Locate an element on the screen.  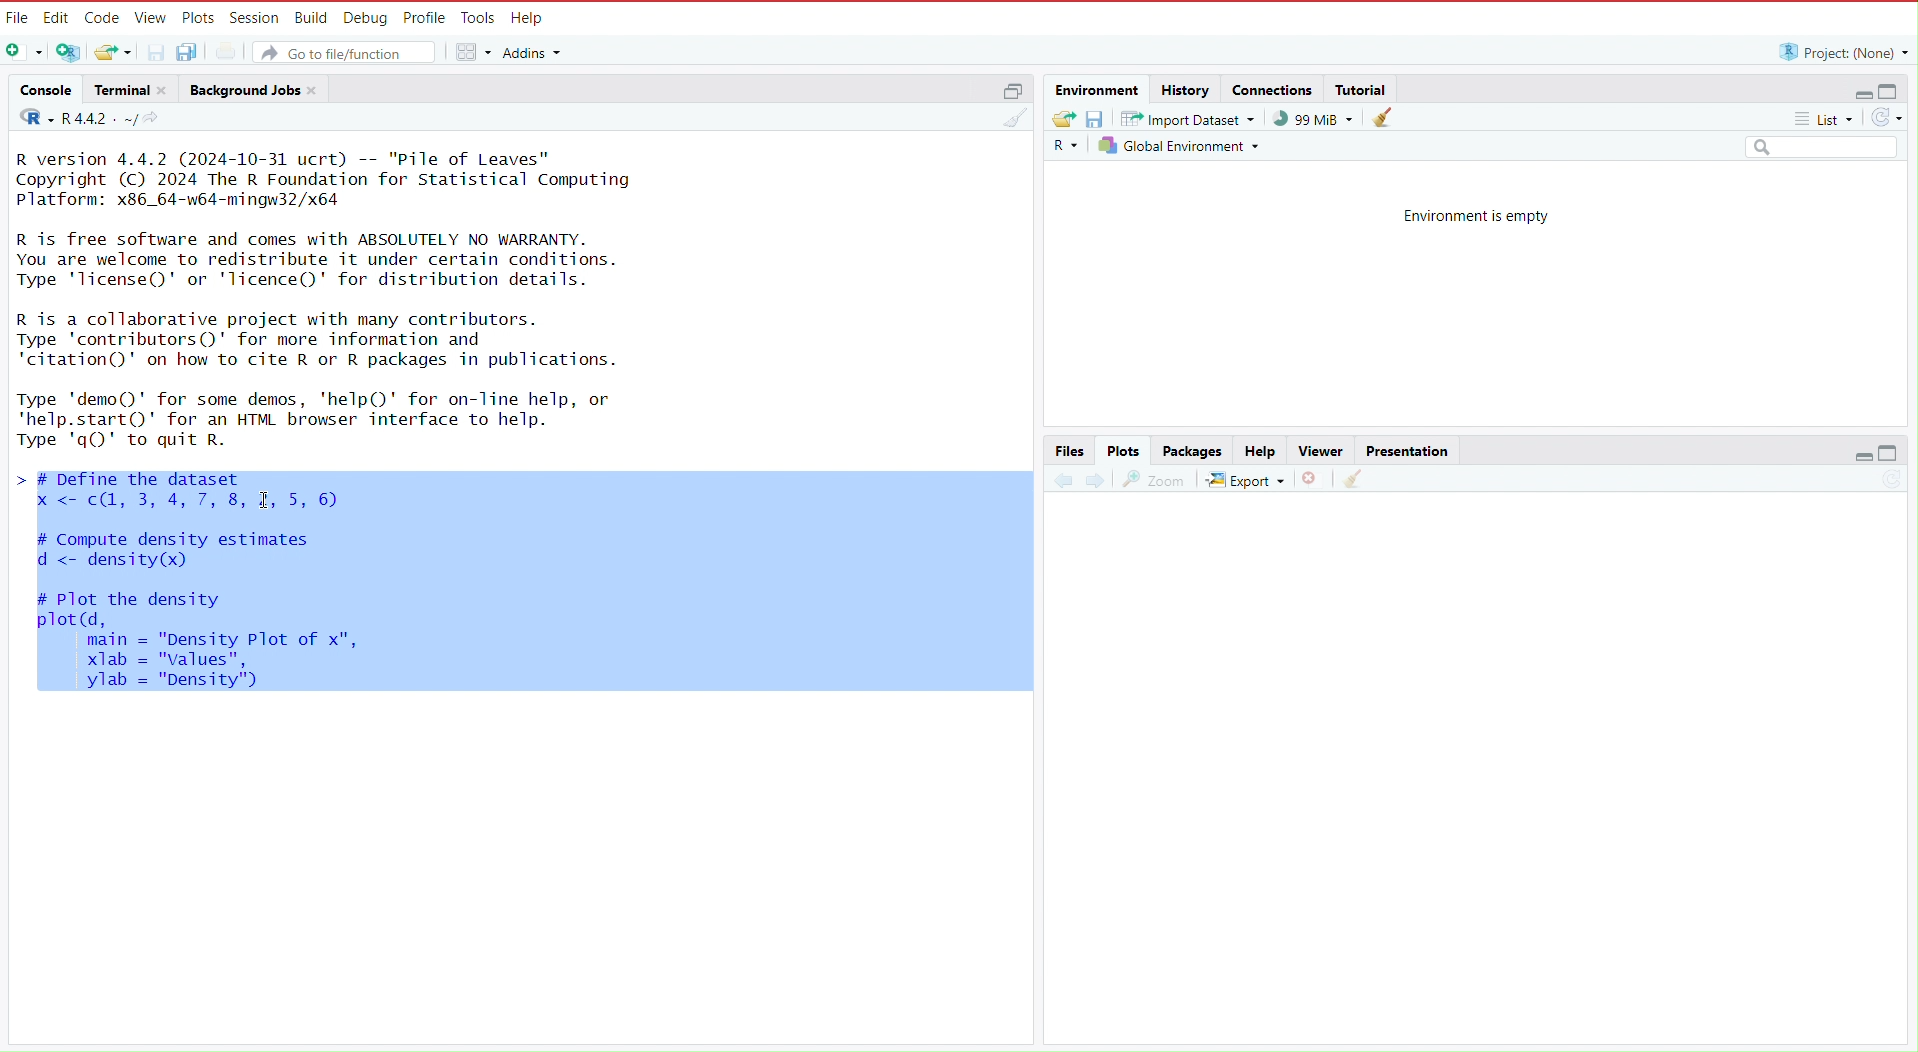
code to define the dataset is located at coordinates (297, 490).